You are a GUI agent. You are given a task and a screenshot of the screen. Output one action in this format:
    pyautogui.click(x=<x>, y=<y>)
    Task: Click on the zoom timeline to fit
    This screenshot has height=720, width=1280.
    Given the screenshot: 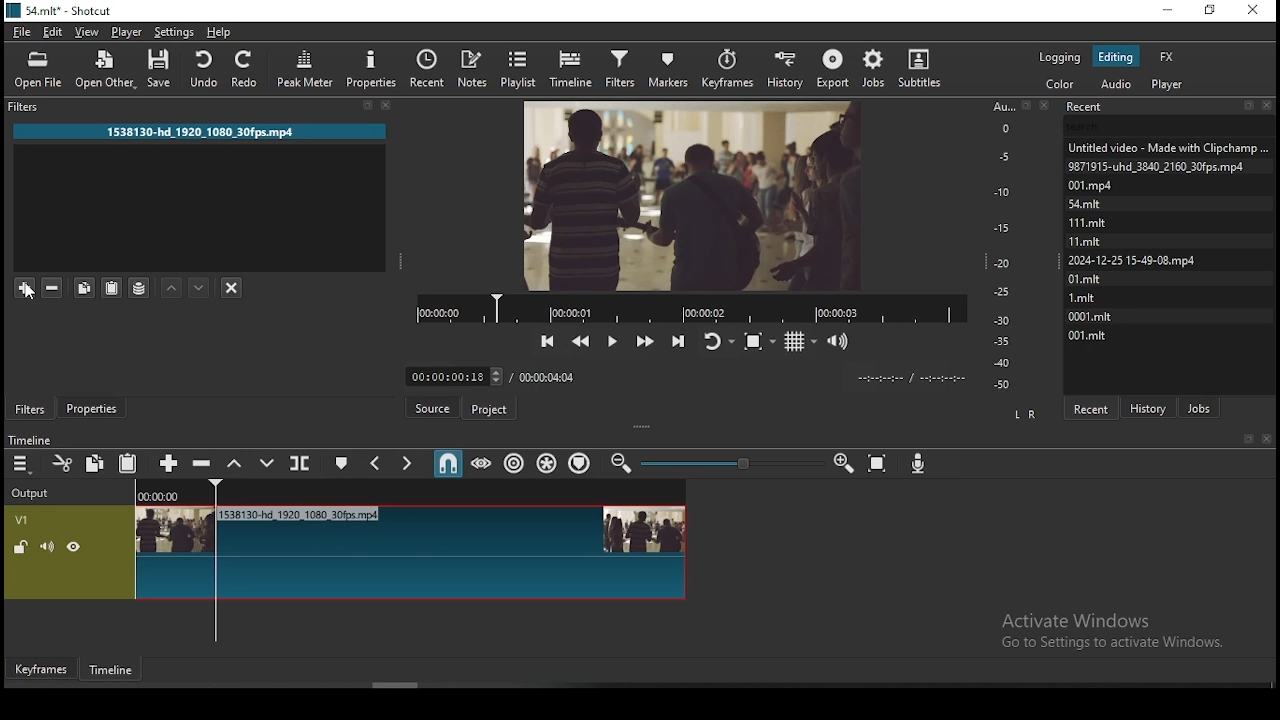 What is the action you would take?
    pyautogui.click(x=871, y=463)
    